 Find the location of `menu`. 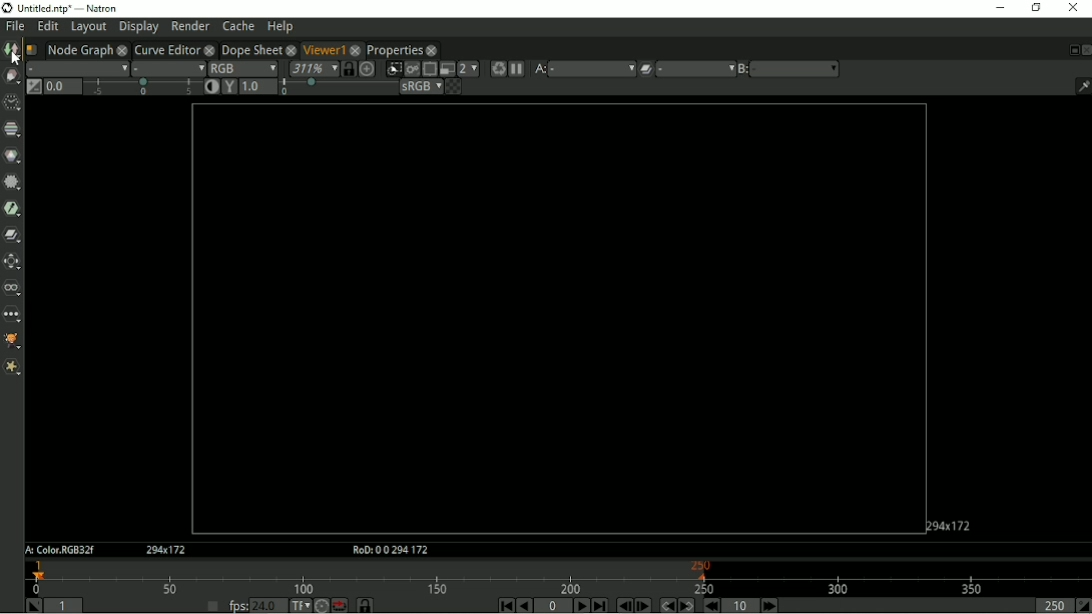

menu is located at coordinates (695, 69).